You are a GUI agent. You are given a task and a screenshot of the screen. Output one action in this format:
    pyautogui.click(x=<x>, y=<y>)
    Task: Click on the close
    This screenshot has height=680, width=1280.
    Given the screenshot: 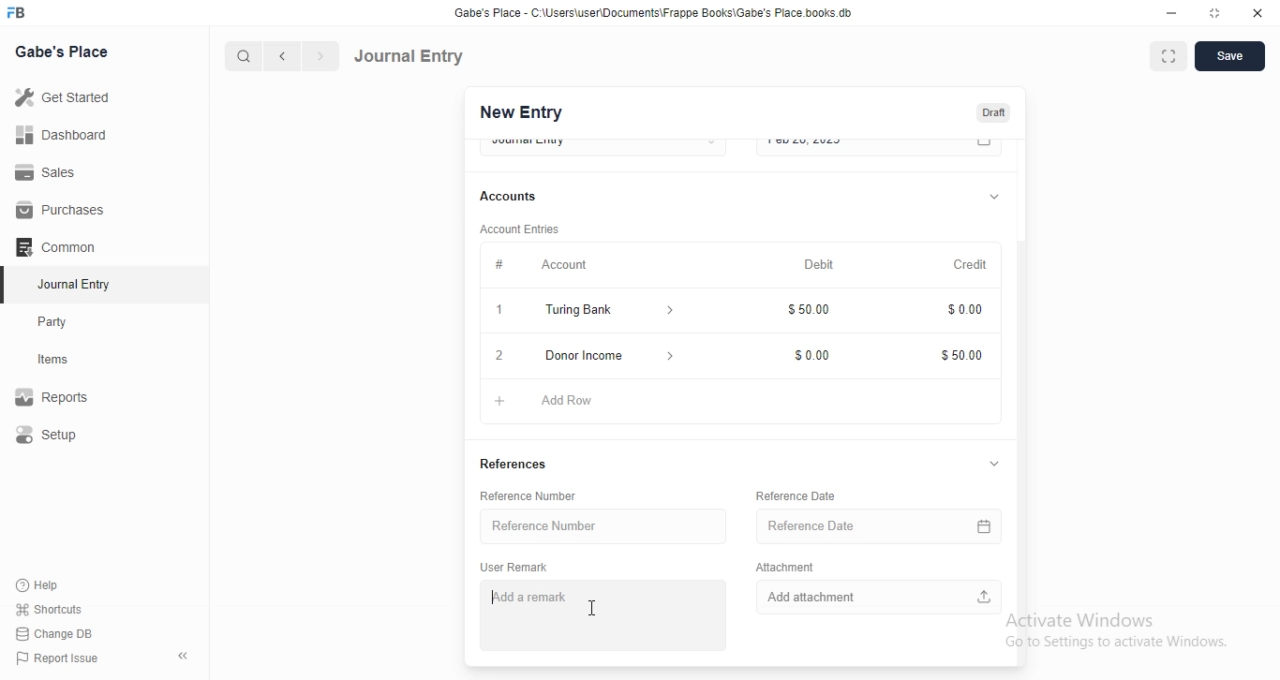 What is the action you would take?
    pyautogui.click(x=498, y=355)
    